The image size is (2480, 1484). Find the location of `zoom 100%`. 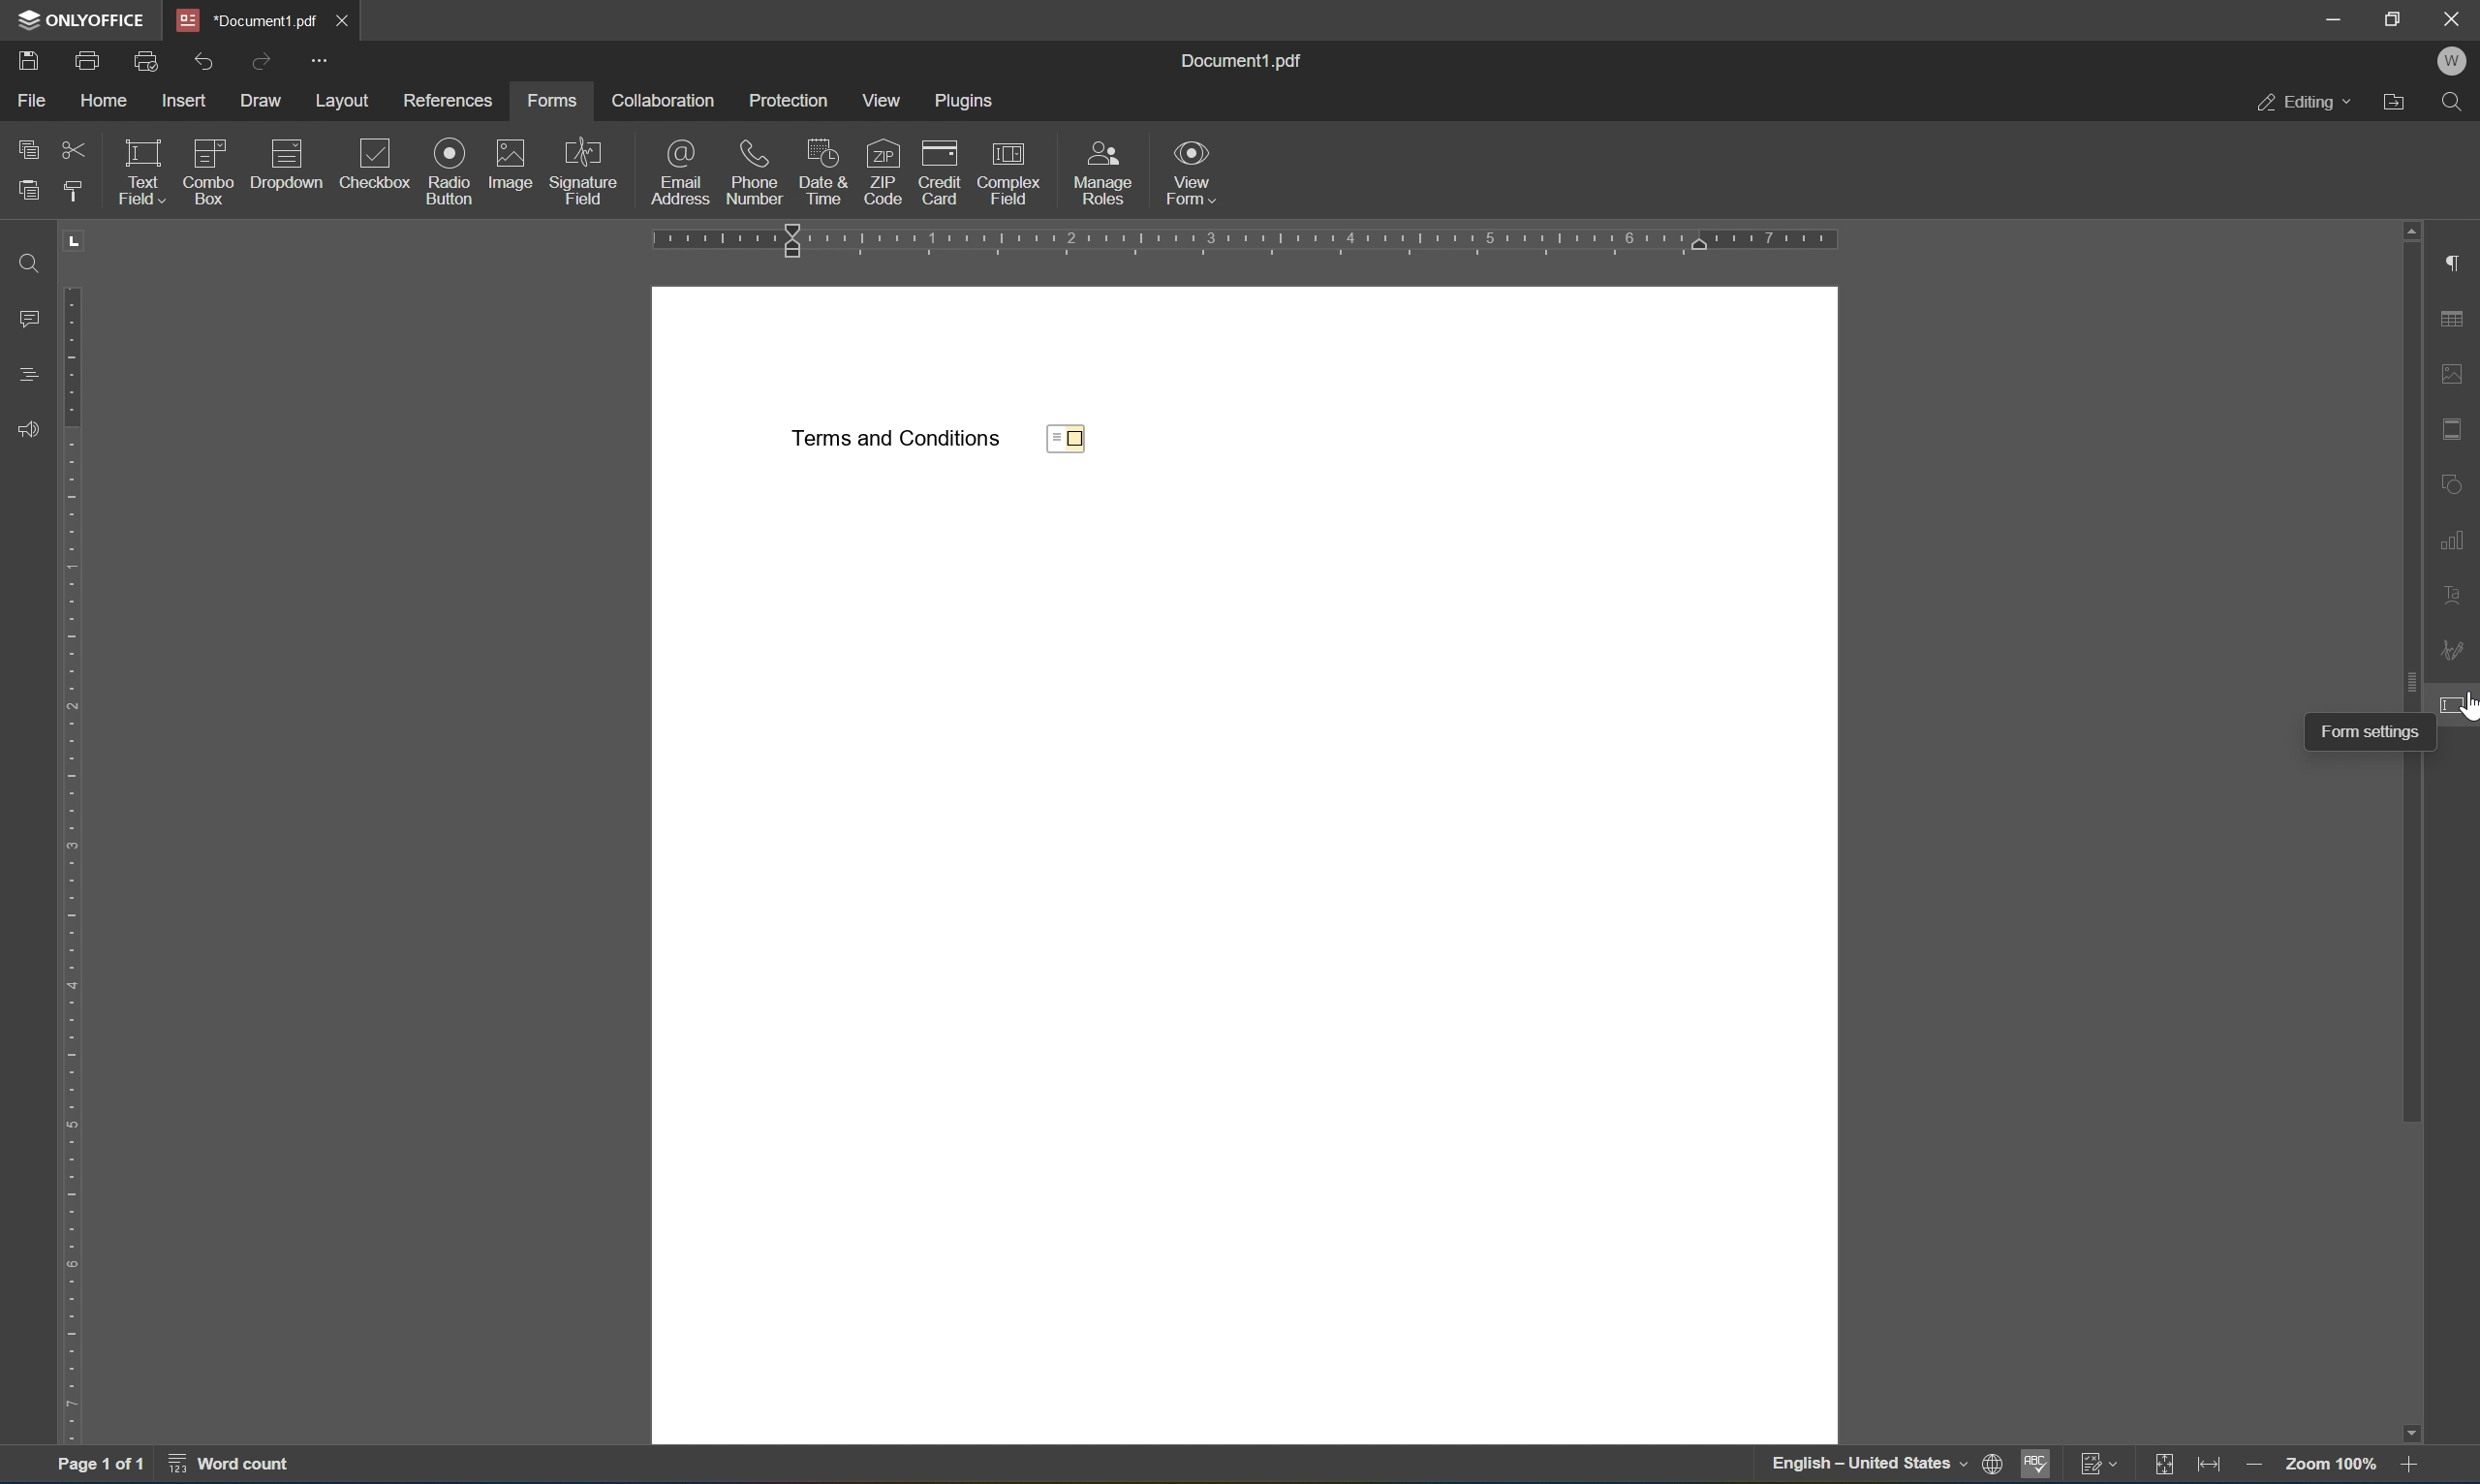

zoom 100% is located at coordinates (2334, 1466).